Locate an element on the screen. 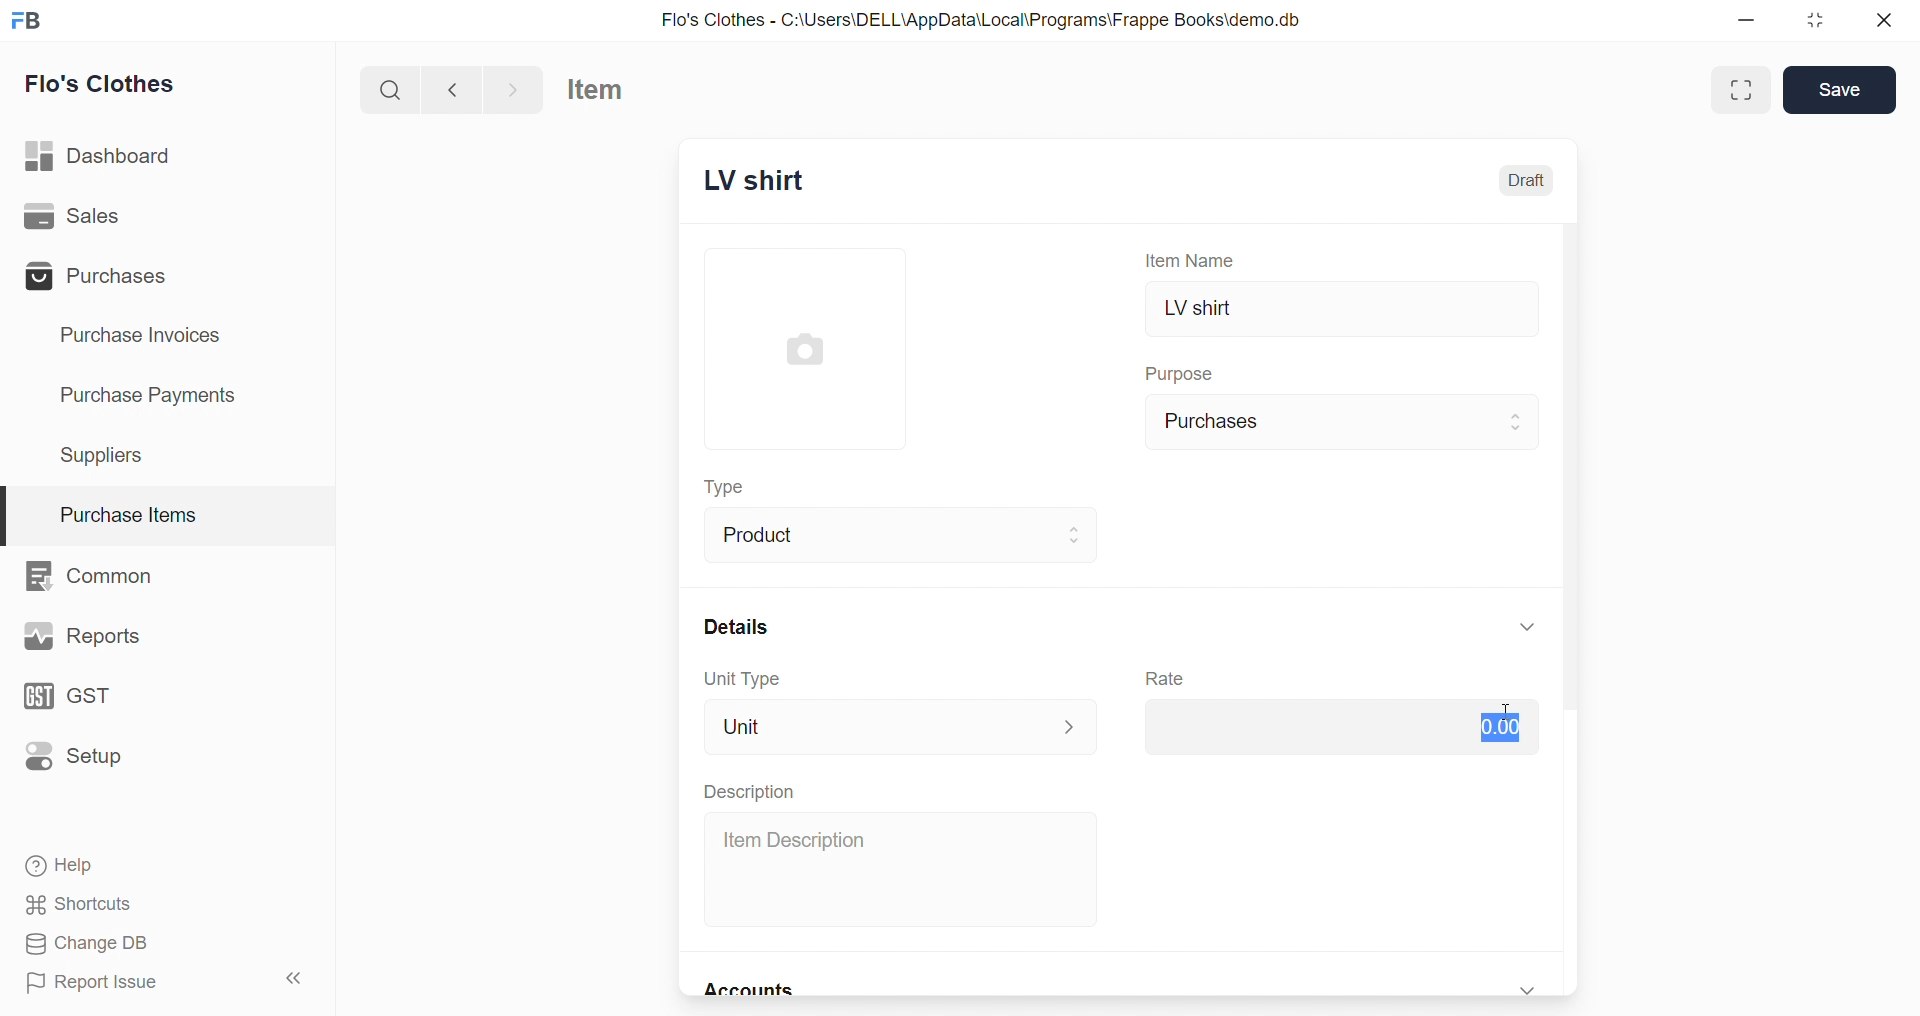 The width and height of the screenshot is (1920, 1016). Unit is located at coordinates (902, 726).